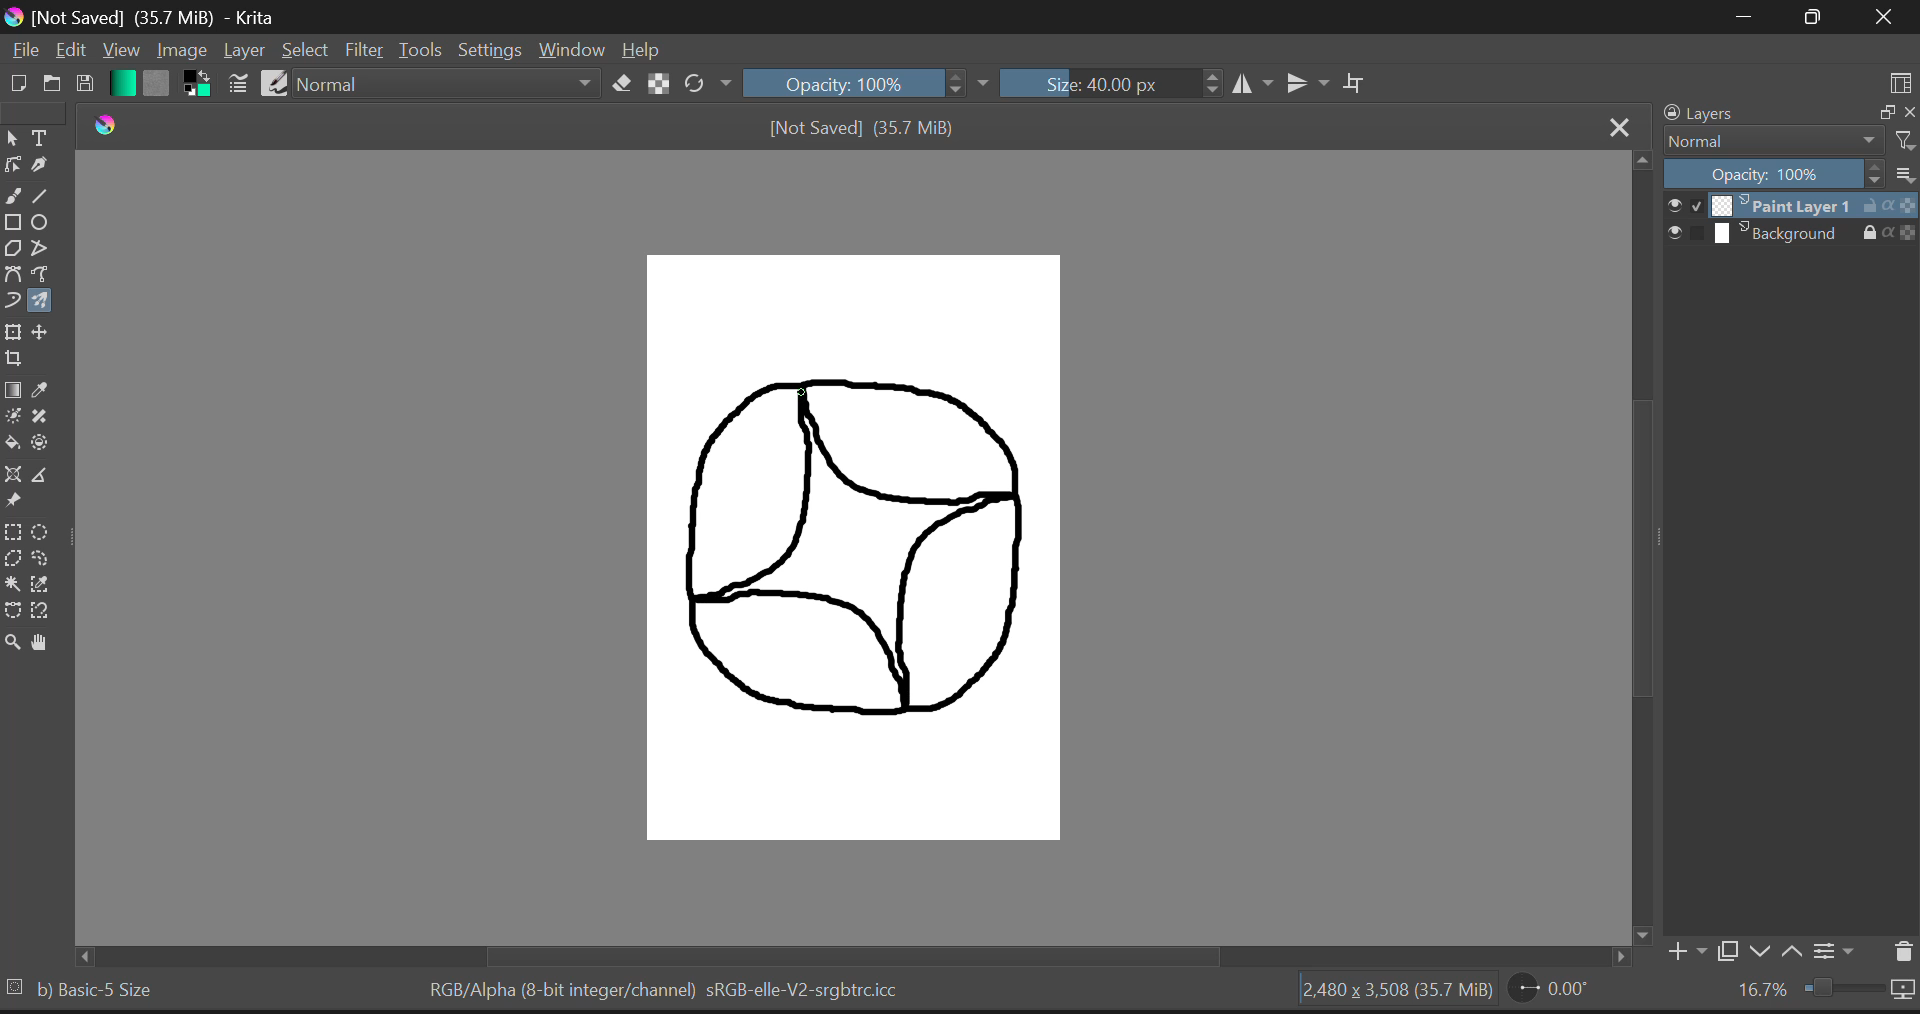  Describe the element at coordinates (70, 51) in the screenshot. I see `Edit` at that location.